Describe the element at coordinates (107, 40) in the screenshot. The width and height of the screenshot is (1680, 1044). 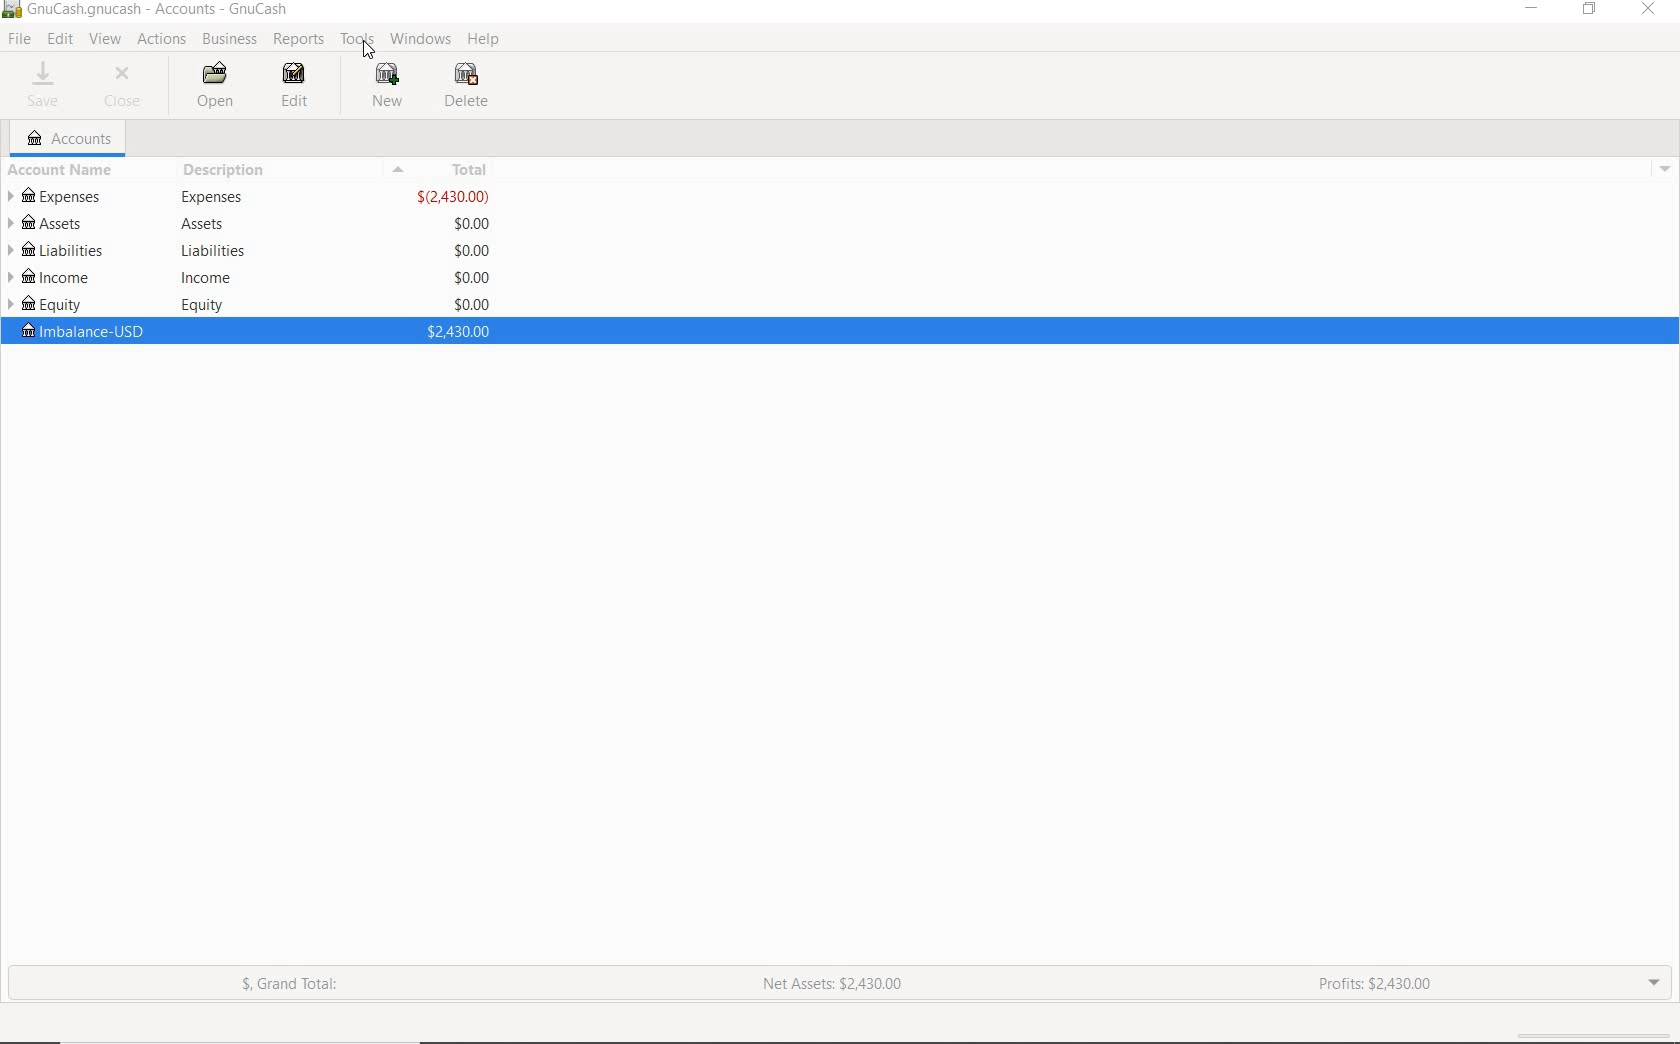
I see `VIEW` at that location.